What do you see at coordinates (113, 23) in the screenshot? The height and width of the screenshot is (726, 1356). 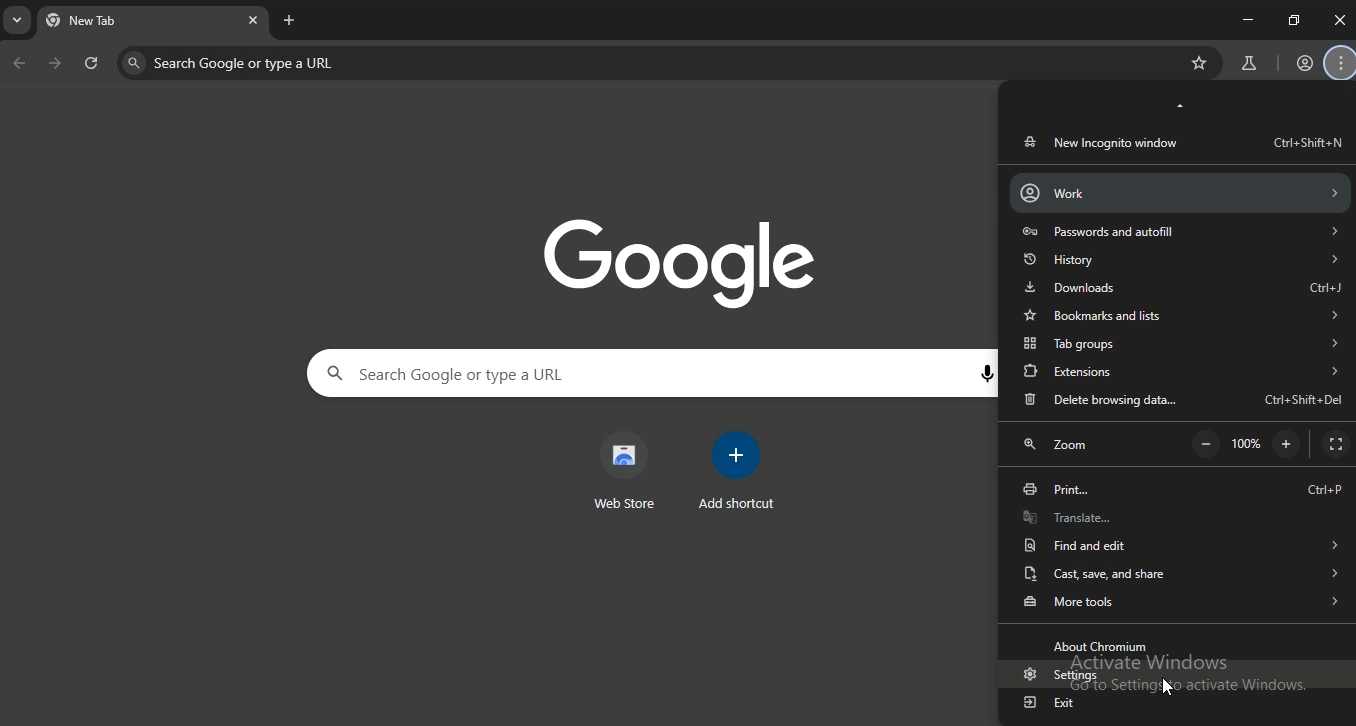 I see `tab` at bounding box center [113, 23].